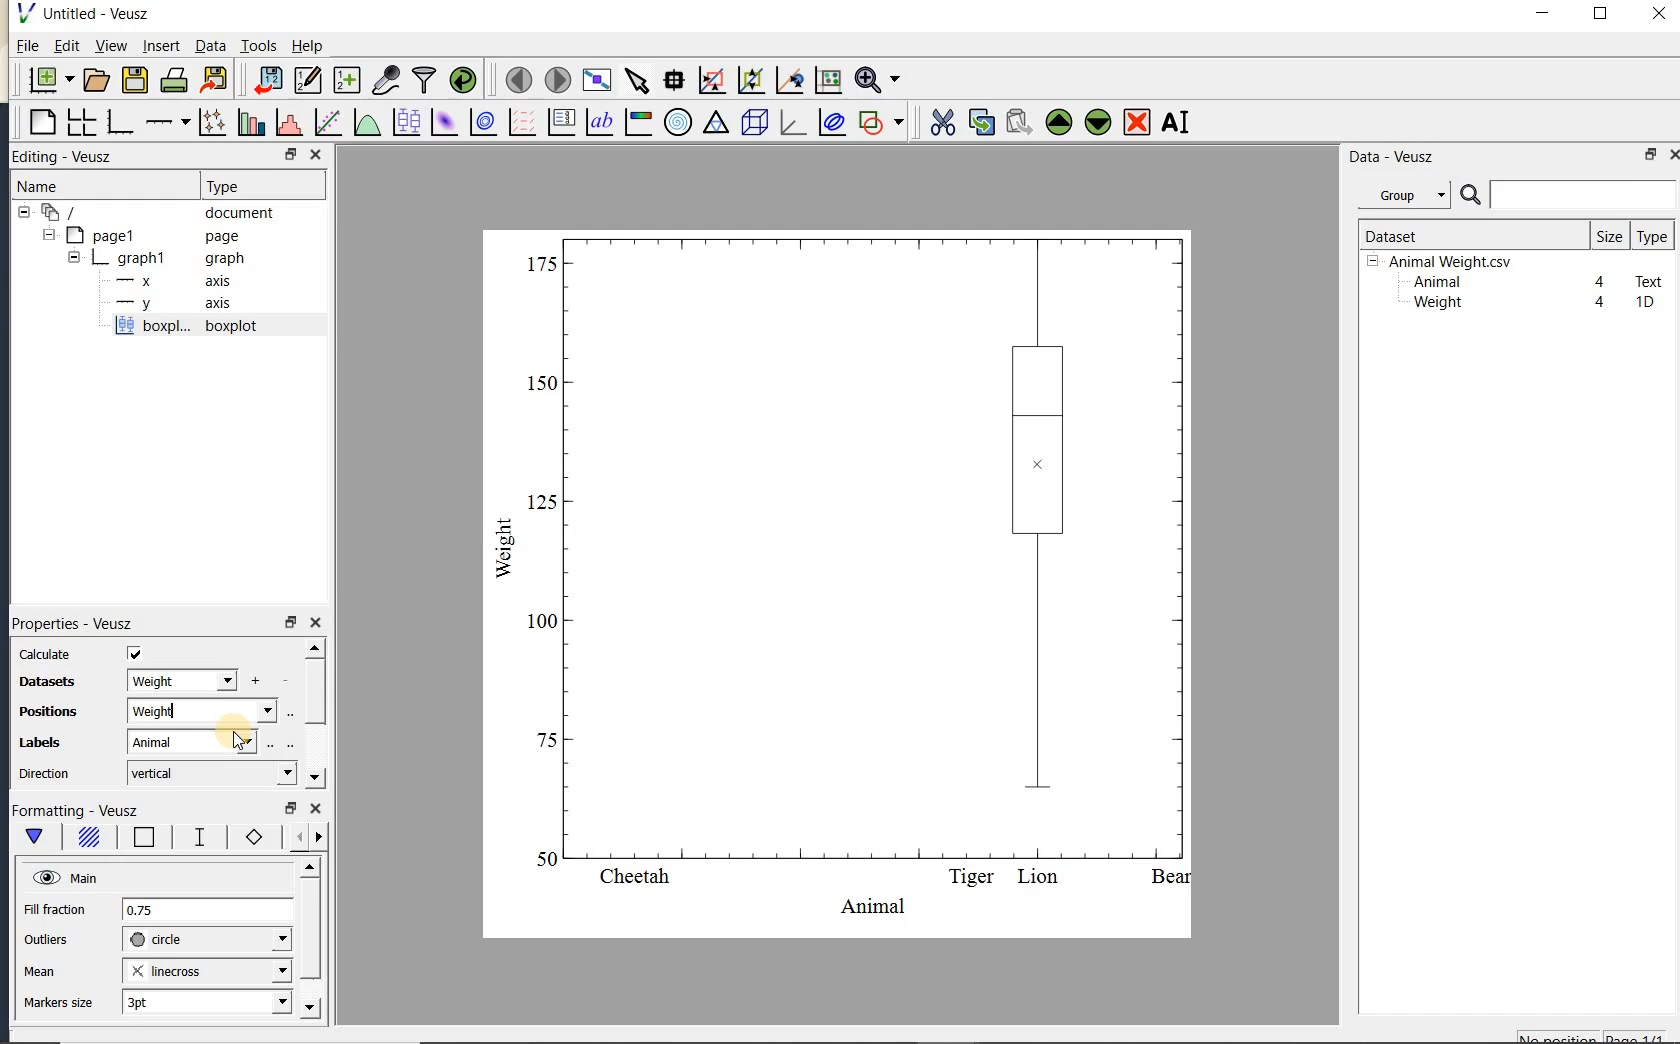 The width and height of the screenshot is (1680, 1044). What do you see at coordinates (1436, 304) in the screenshot?
I see `Weight` at bounding box center [1436, 304].